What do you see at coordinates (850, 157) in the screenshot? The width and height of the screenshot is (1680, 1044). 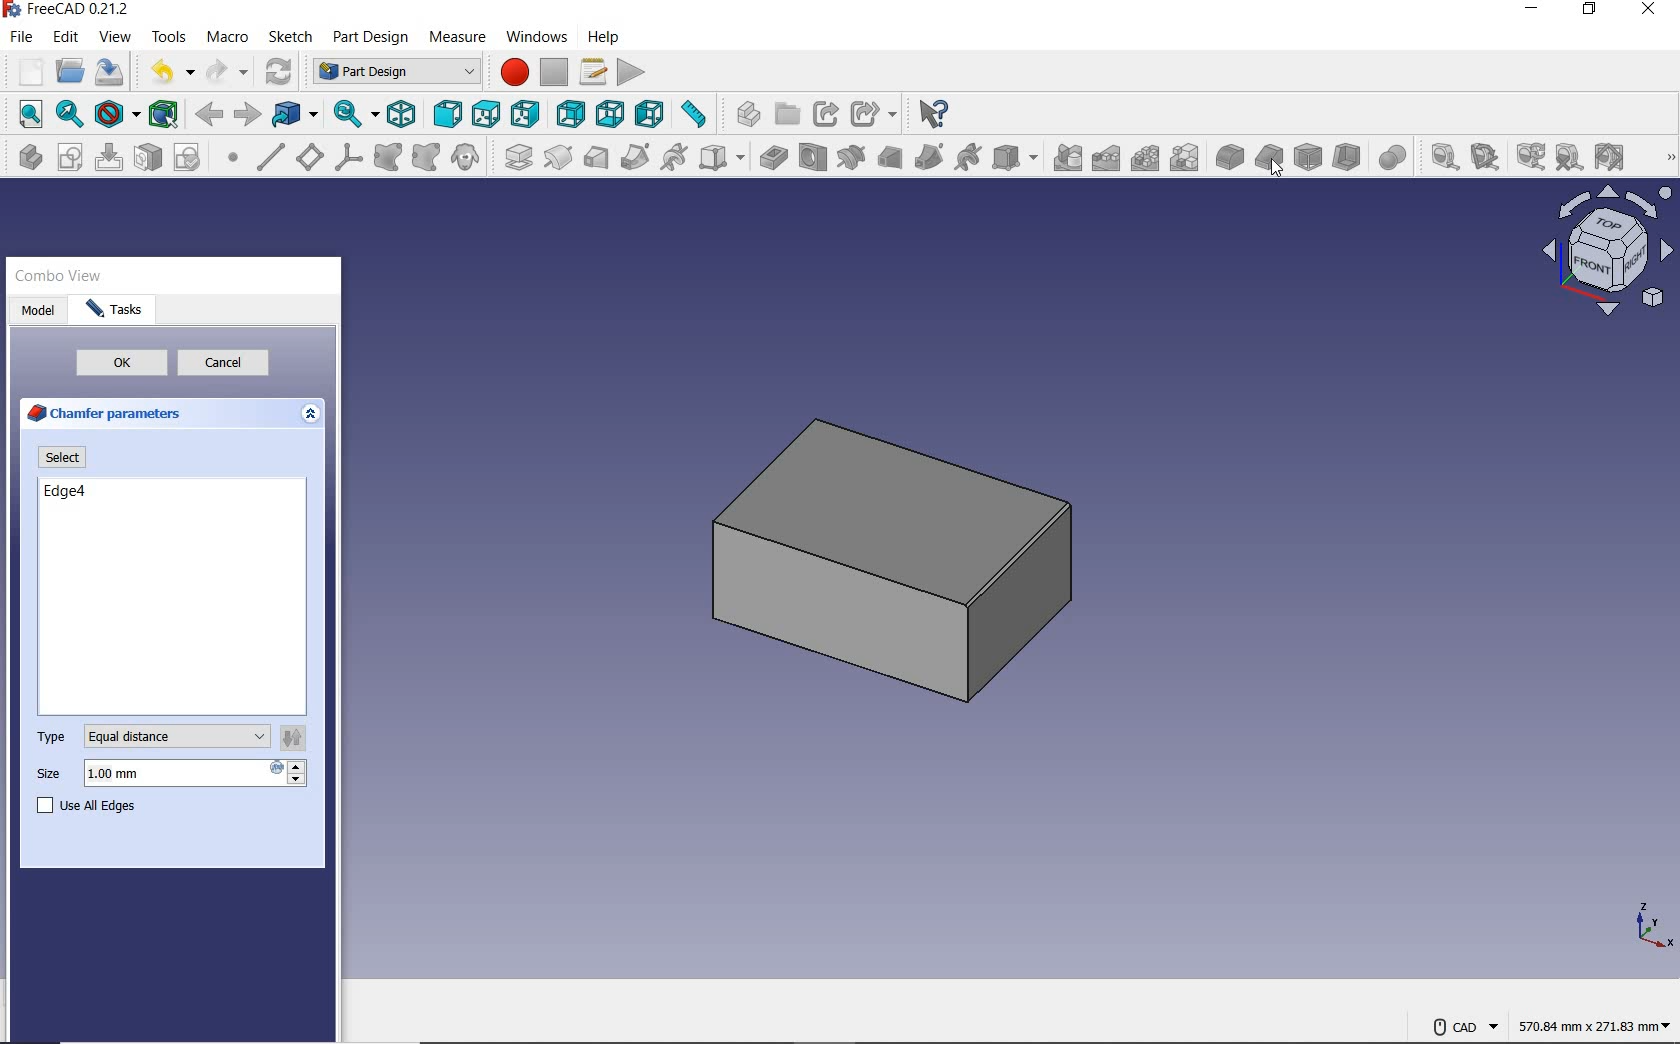 I see `groove` at bounding box center [850, 157].